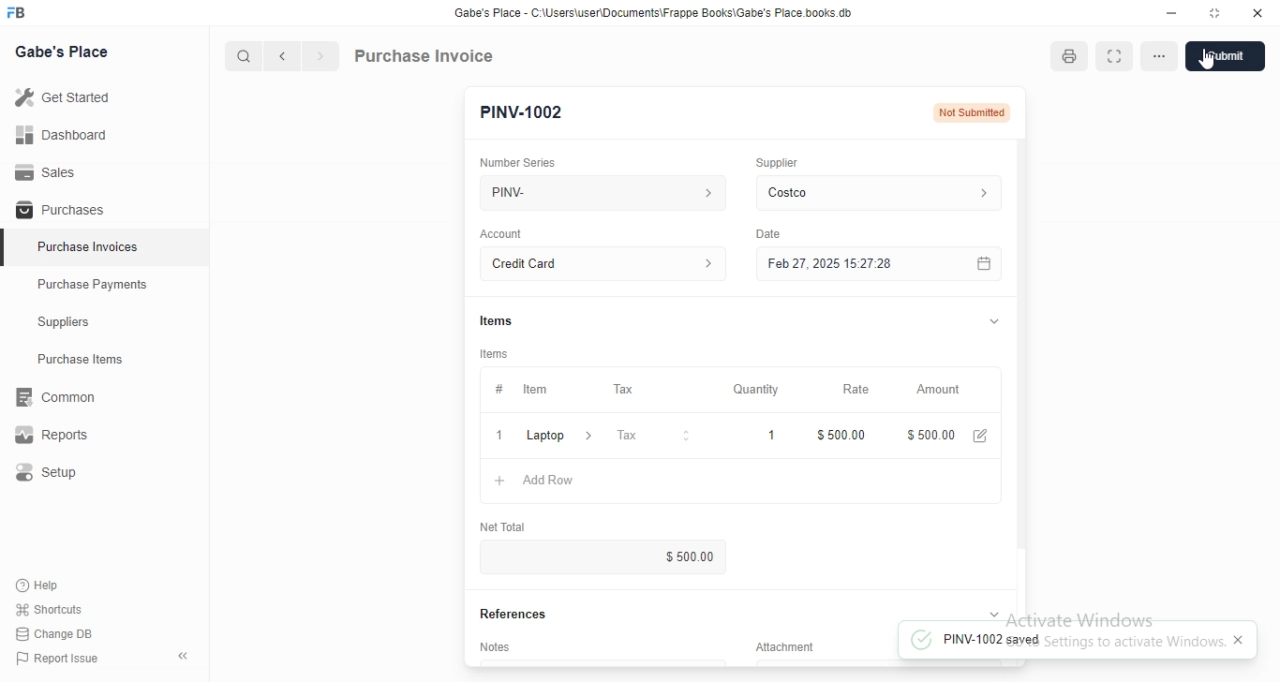 This screenshot has height=682, width=1280. What do you see at coordinates (15, 12) in the screenshot?
I see `Frappe Books logo` at bounding box center [15, 12].